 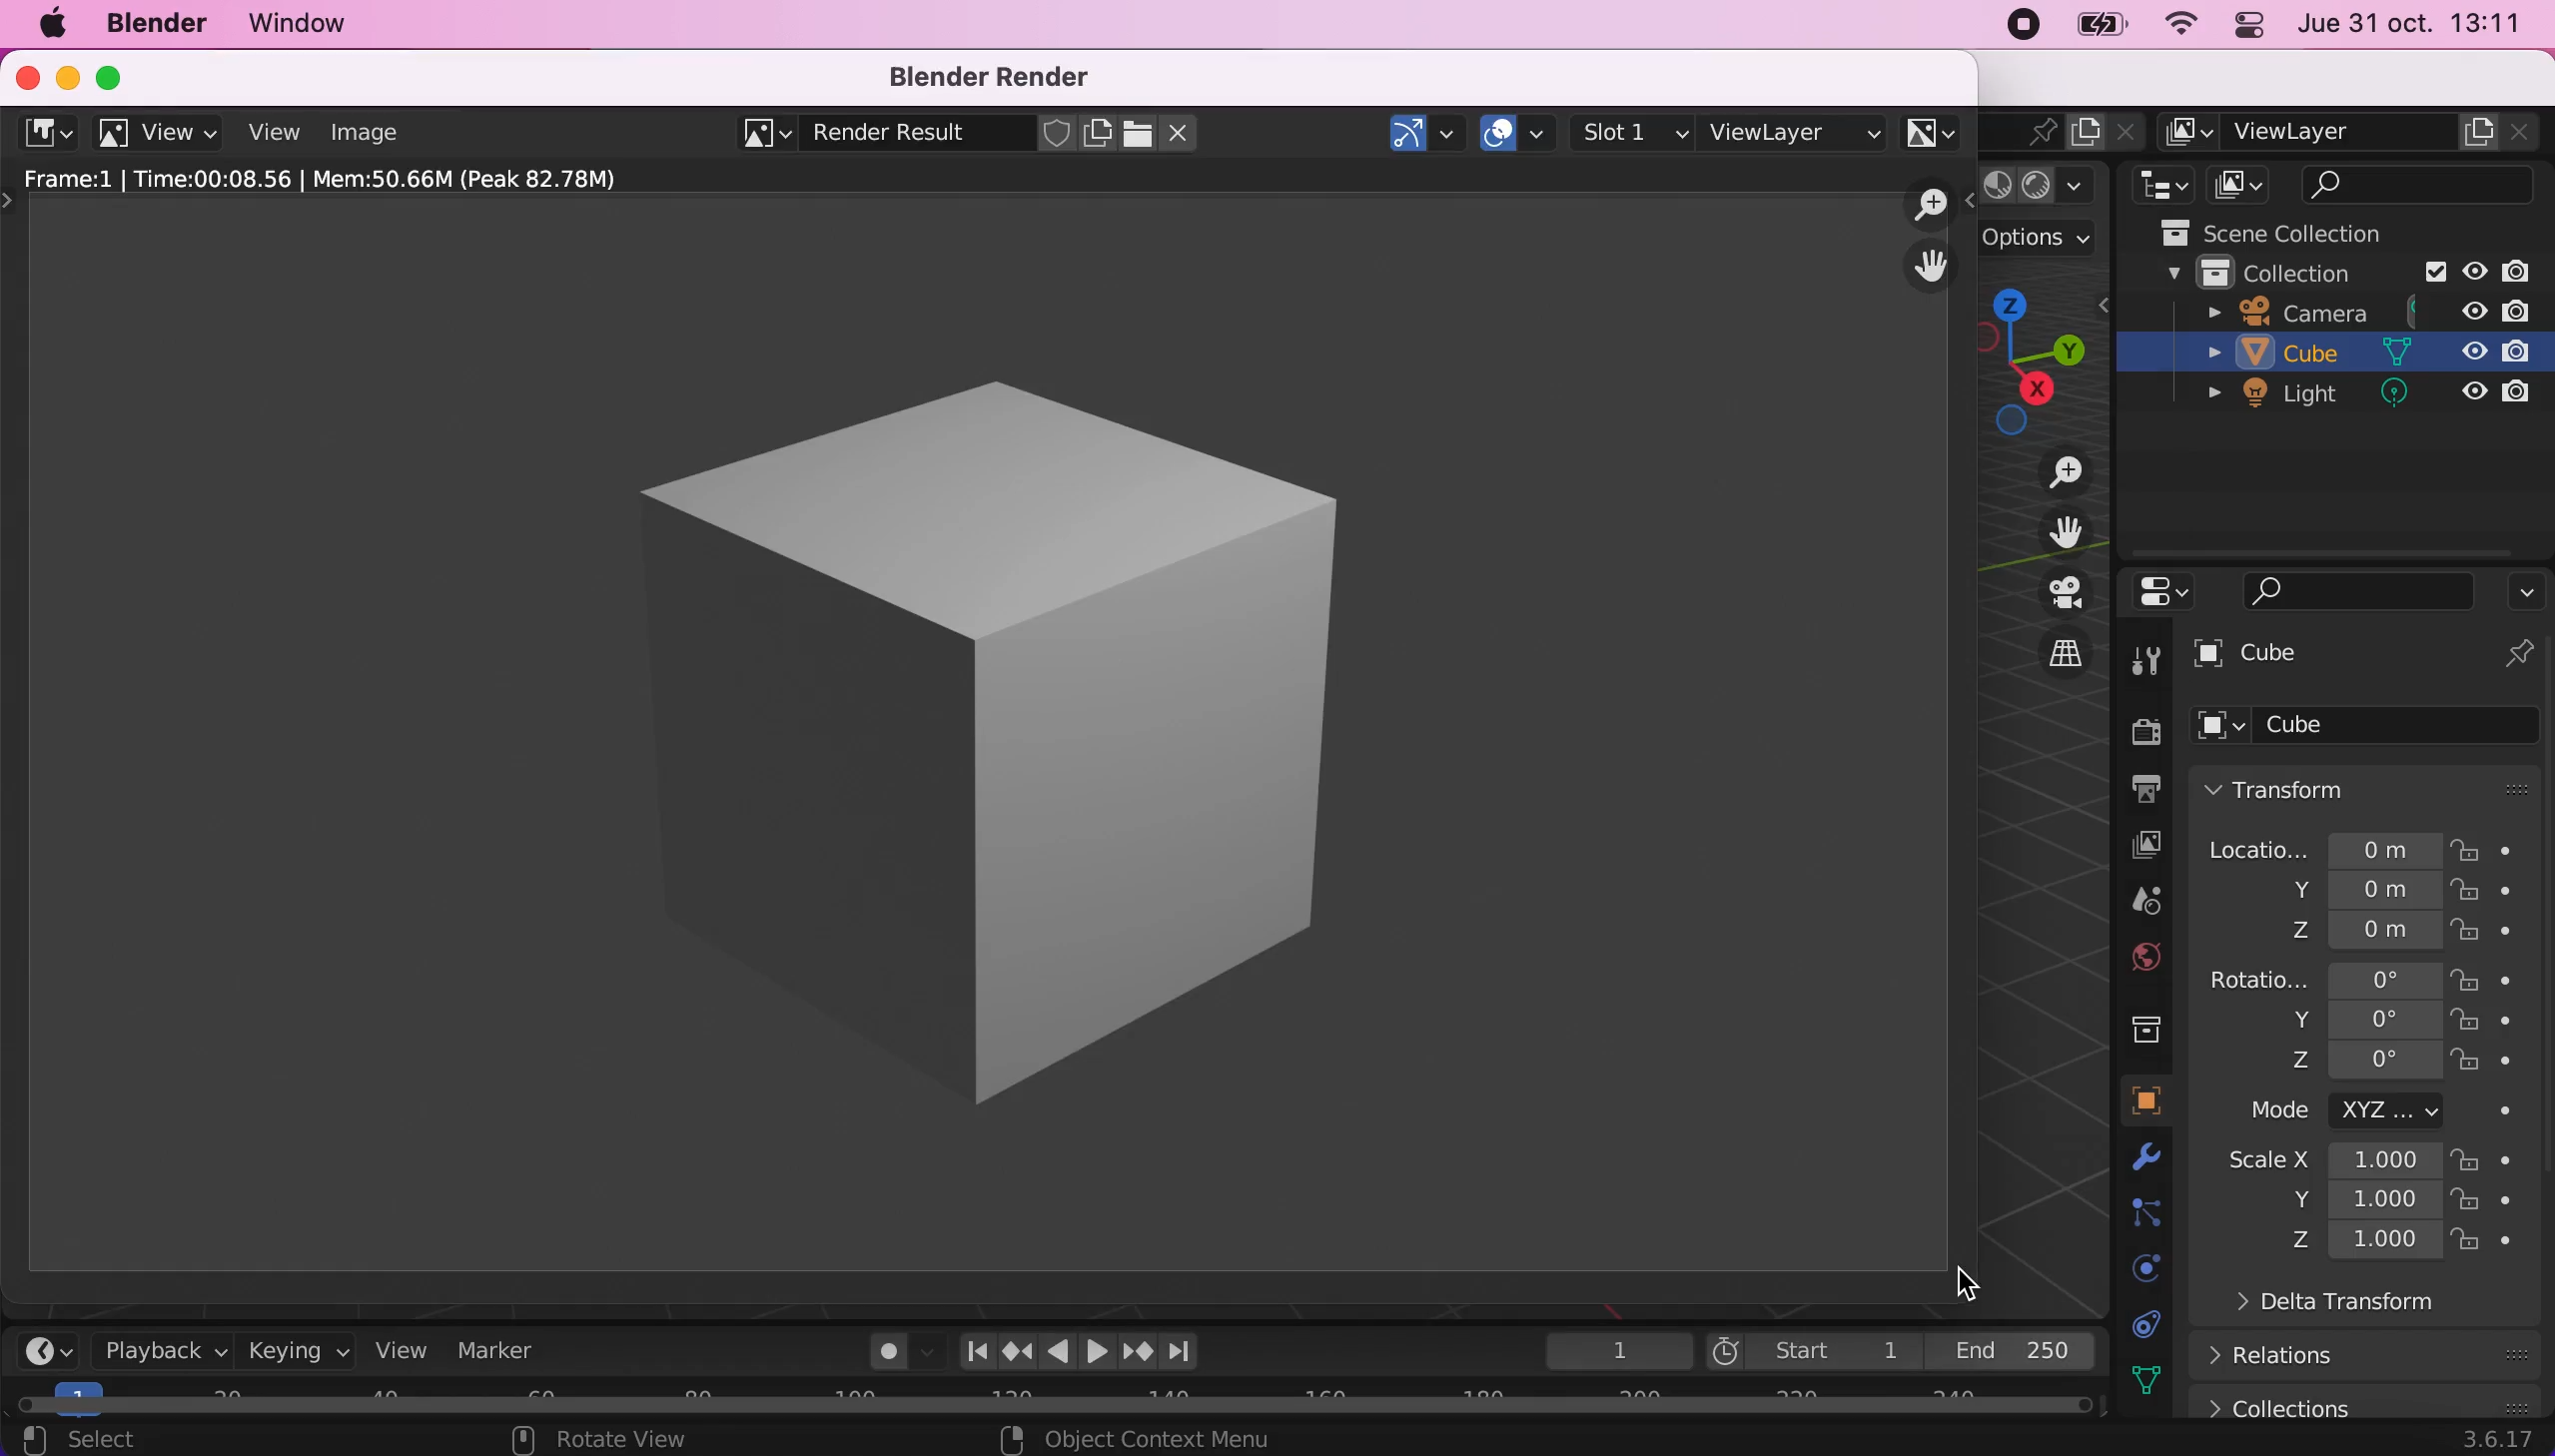 I want to click on view, so click(x=410, y=1353).